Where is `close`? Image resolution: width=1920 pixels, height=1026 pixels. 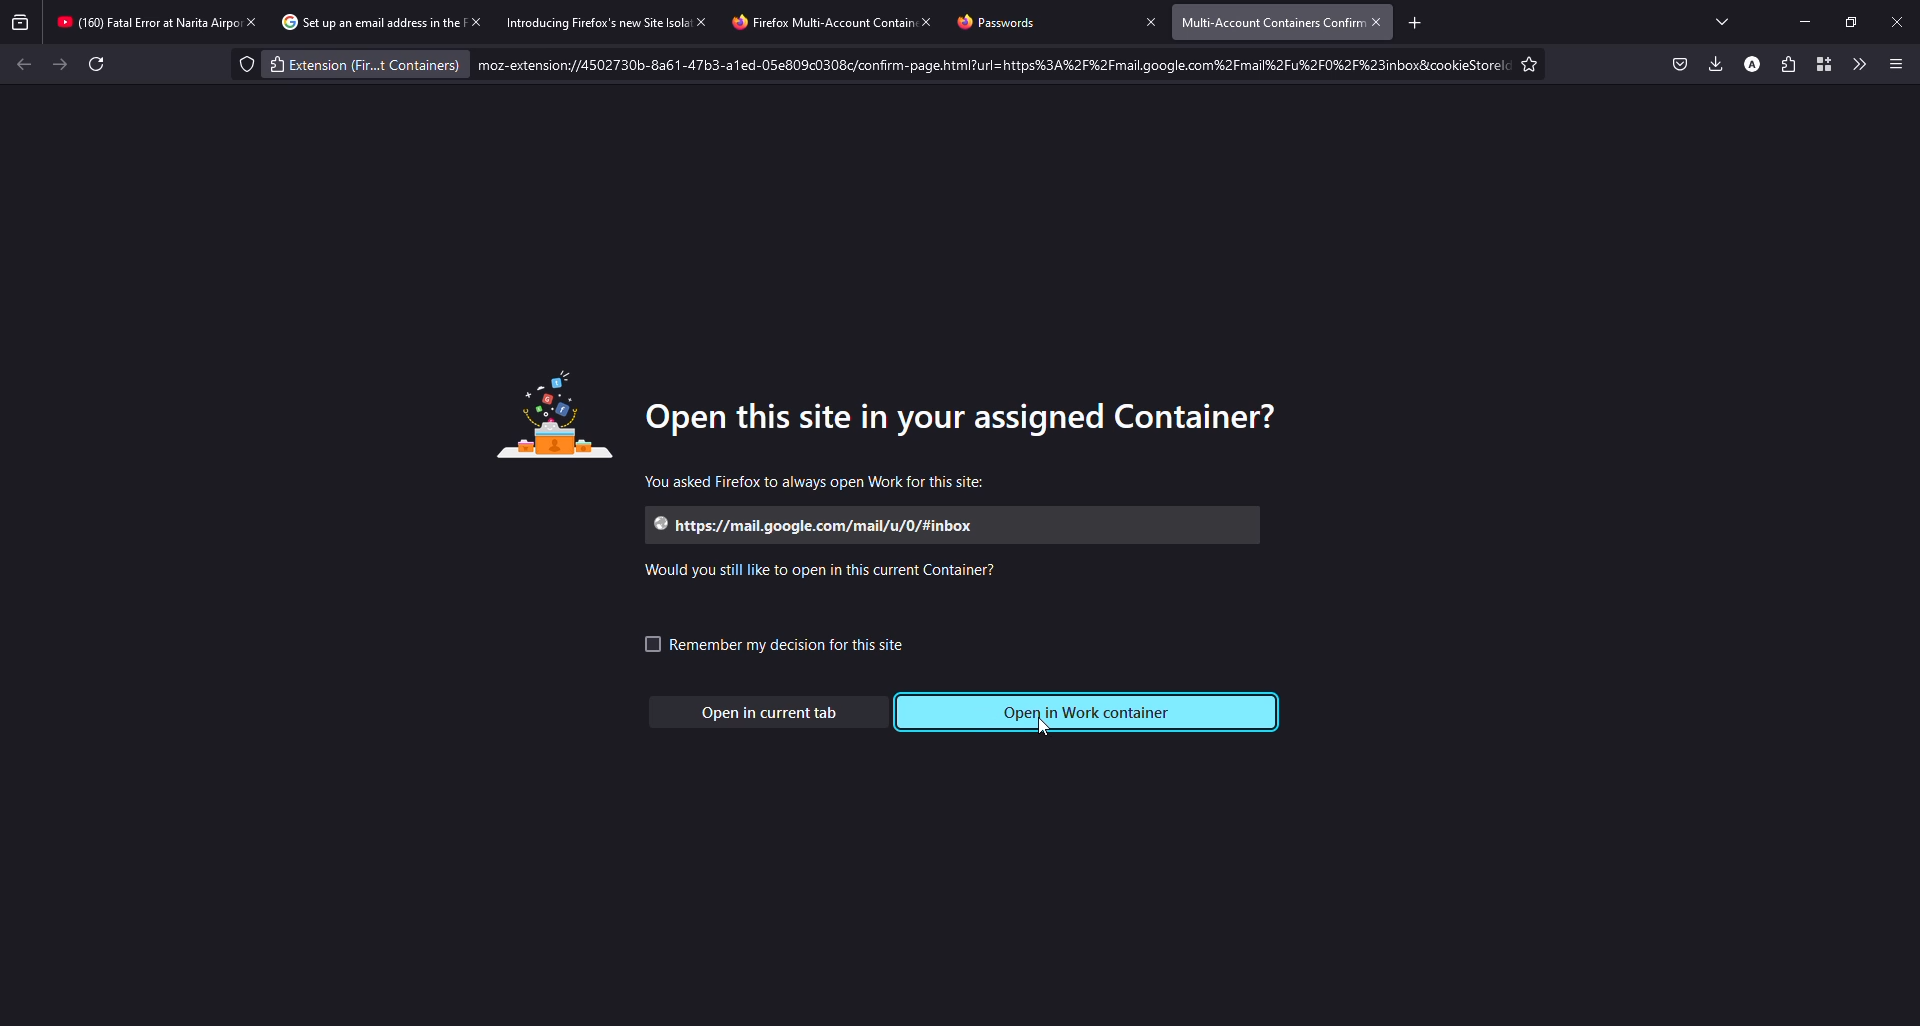 close is located at coordinates (478, 21).